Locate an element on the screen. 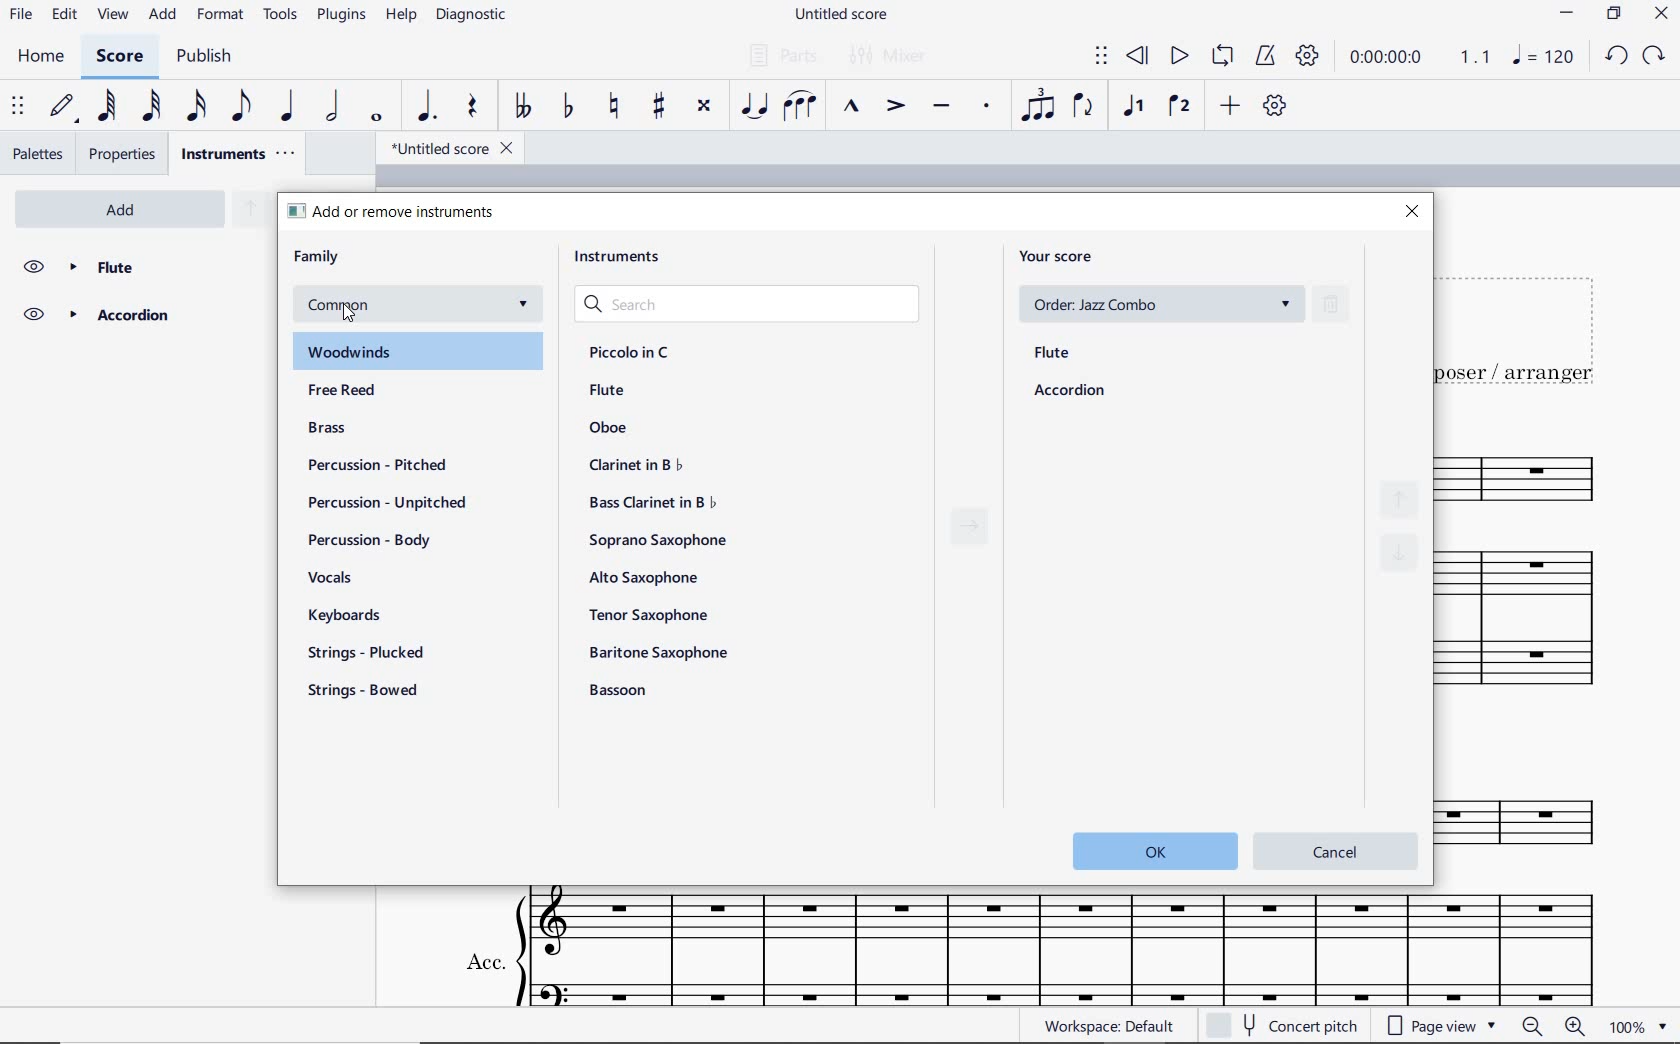 This screenshot has height=1044, width=1680. toggle sharp is located at coordinates (658, 107).